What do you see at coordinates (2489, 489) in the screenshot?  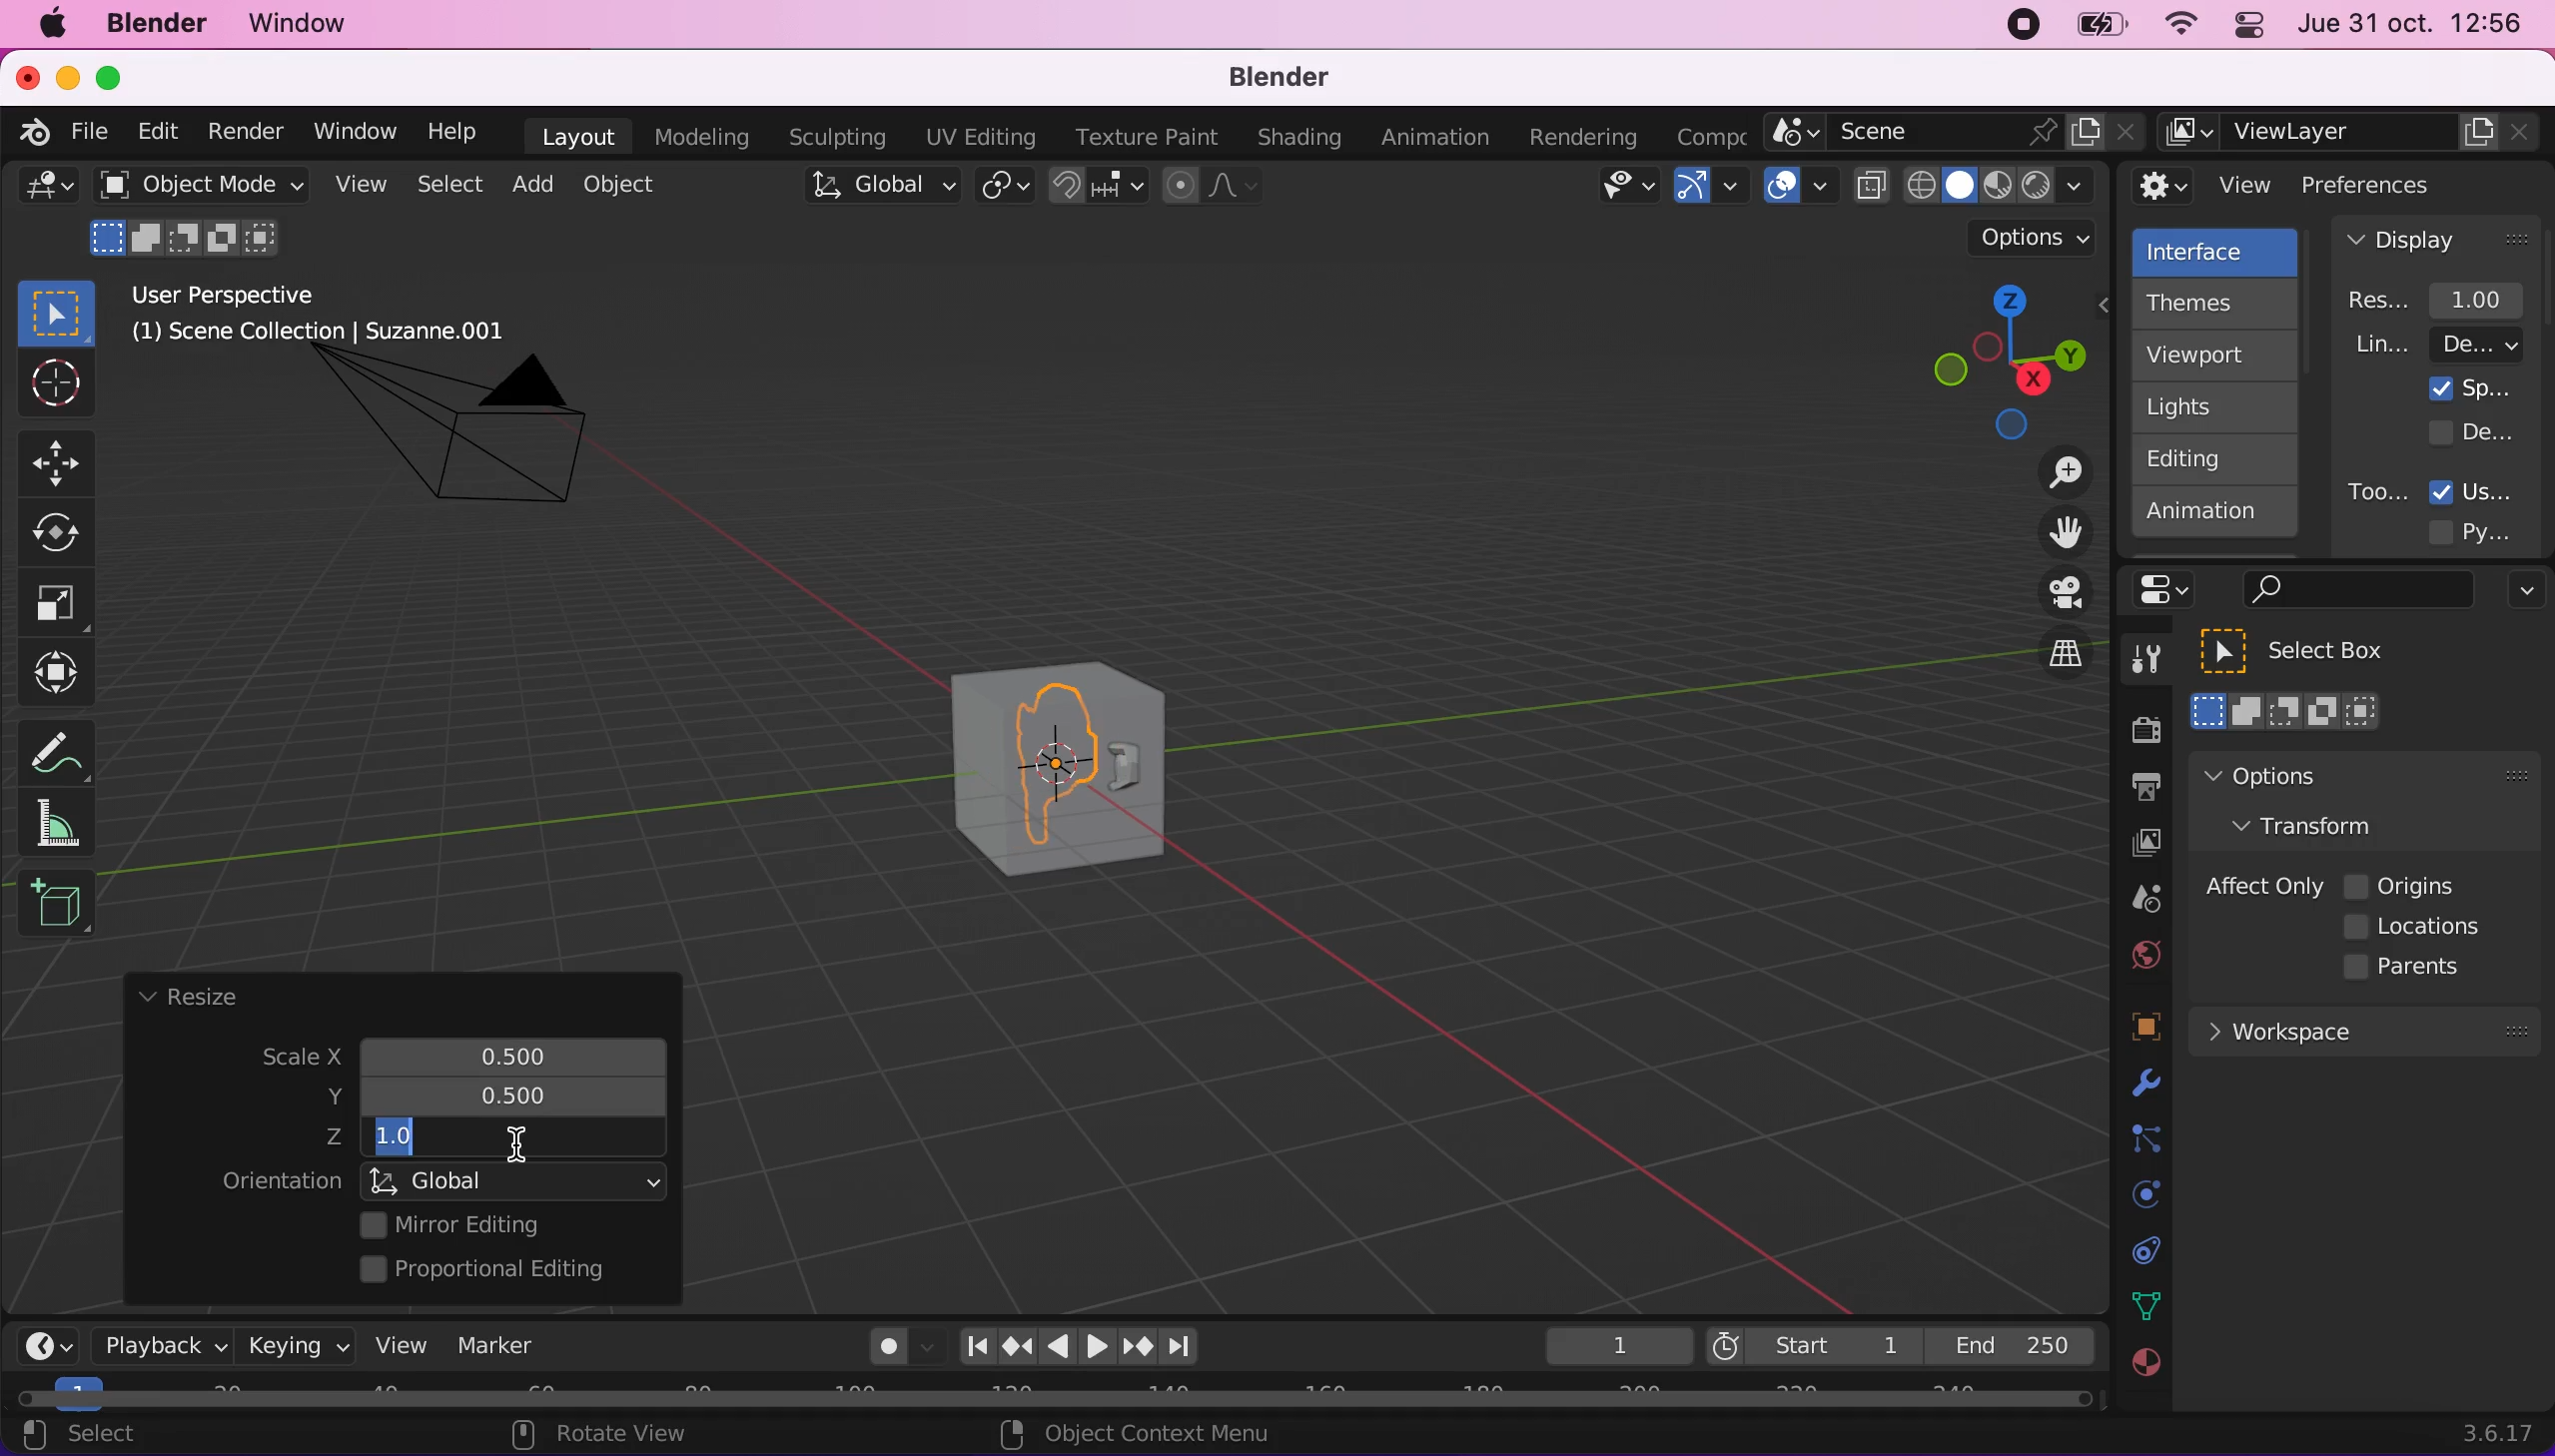 I see `user tooltips` at bounding box center [2489, 489].